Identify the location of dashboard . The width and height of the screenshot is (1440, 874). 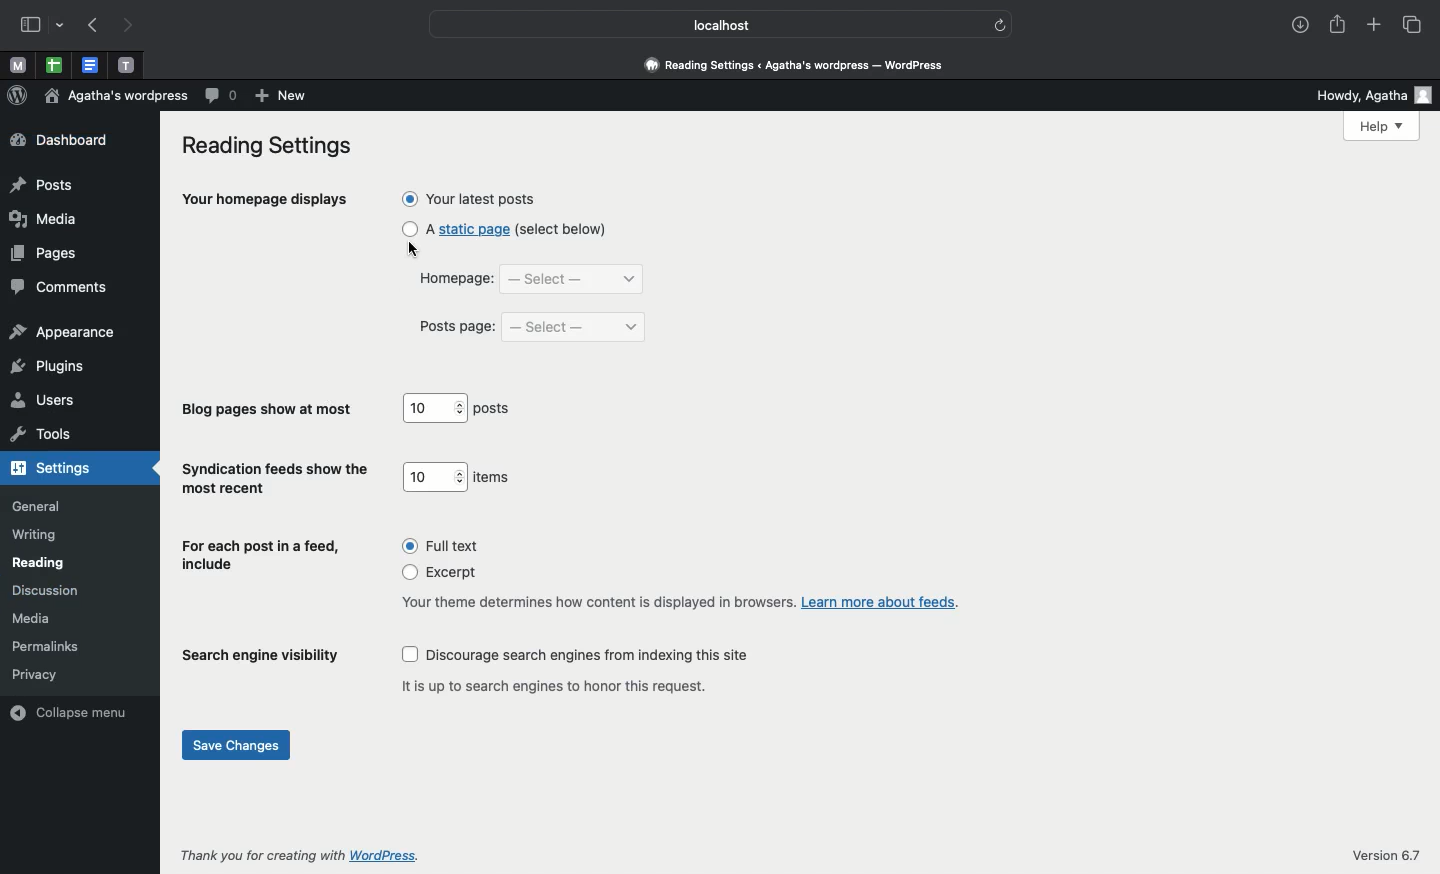
(59, 140).